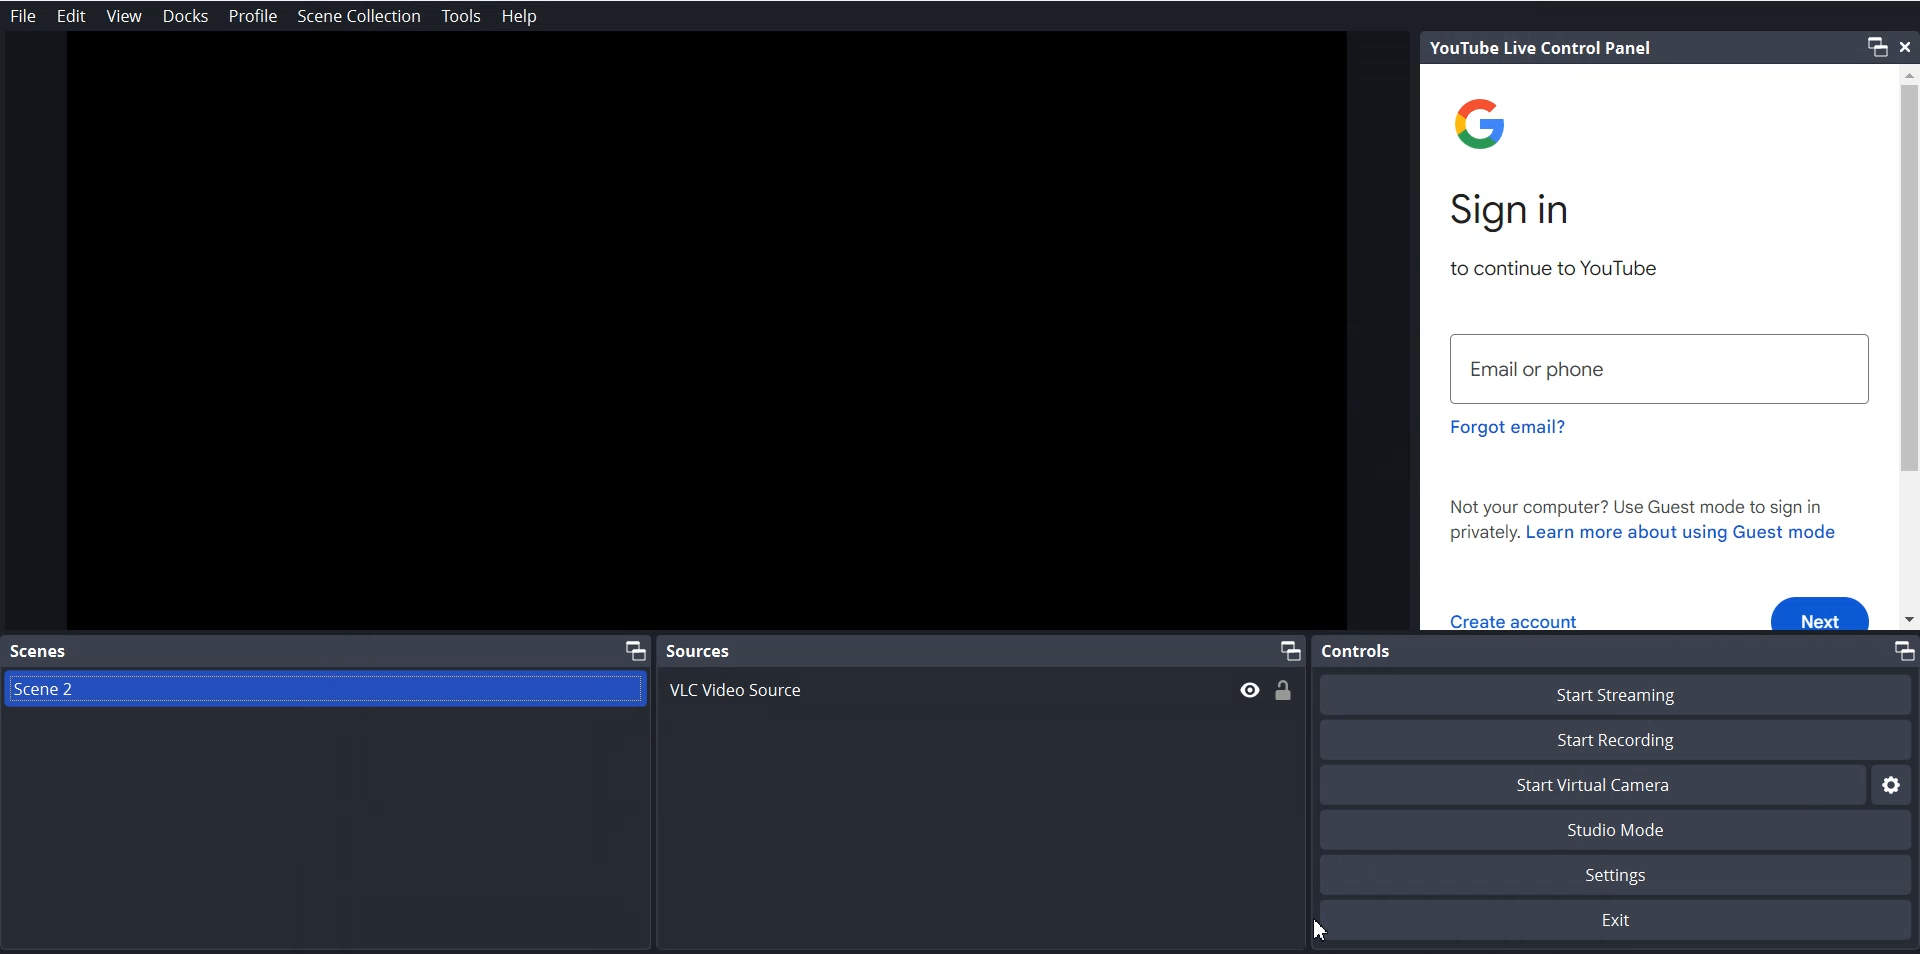  I want to click on Maximize, so click(636, 649).